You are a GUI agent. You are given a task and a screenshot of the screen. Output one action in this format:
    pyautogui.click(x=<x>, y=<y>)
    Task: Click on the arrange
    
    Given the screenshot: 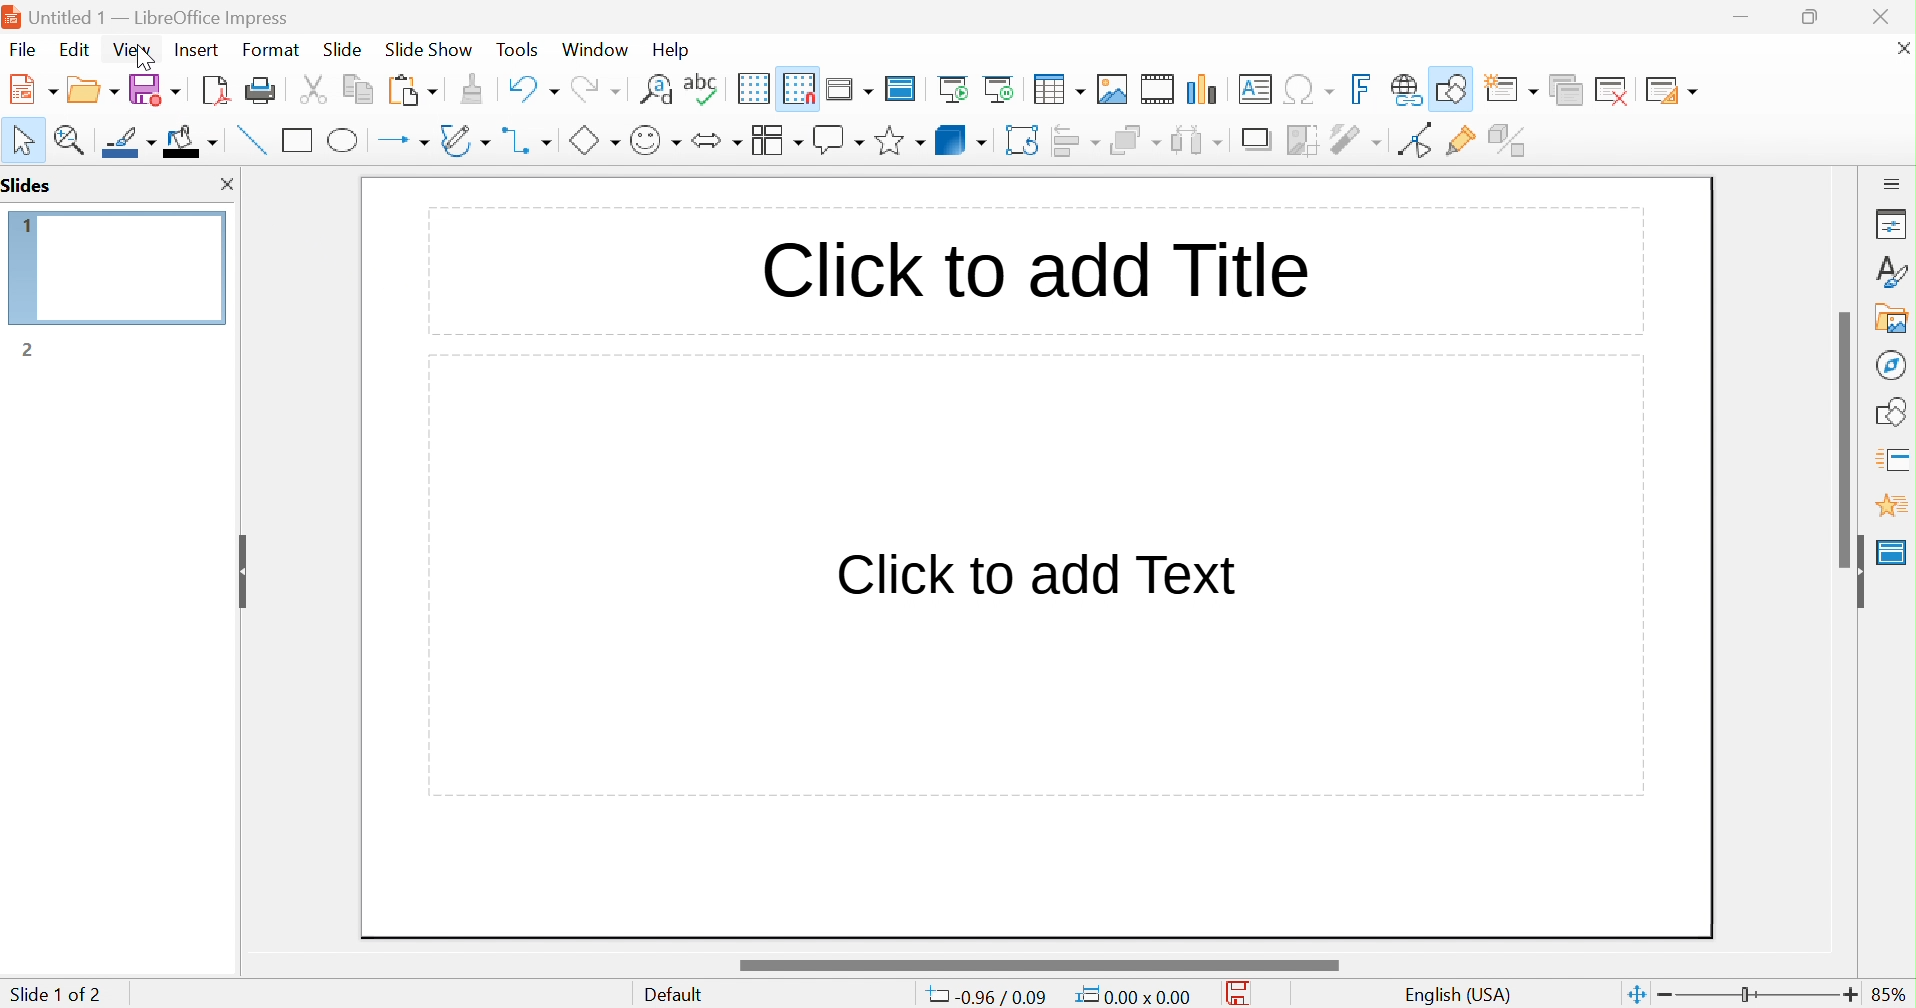 What is the action you would take?
    pyautogui.click(x=1135, y=140)
    